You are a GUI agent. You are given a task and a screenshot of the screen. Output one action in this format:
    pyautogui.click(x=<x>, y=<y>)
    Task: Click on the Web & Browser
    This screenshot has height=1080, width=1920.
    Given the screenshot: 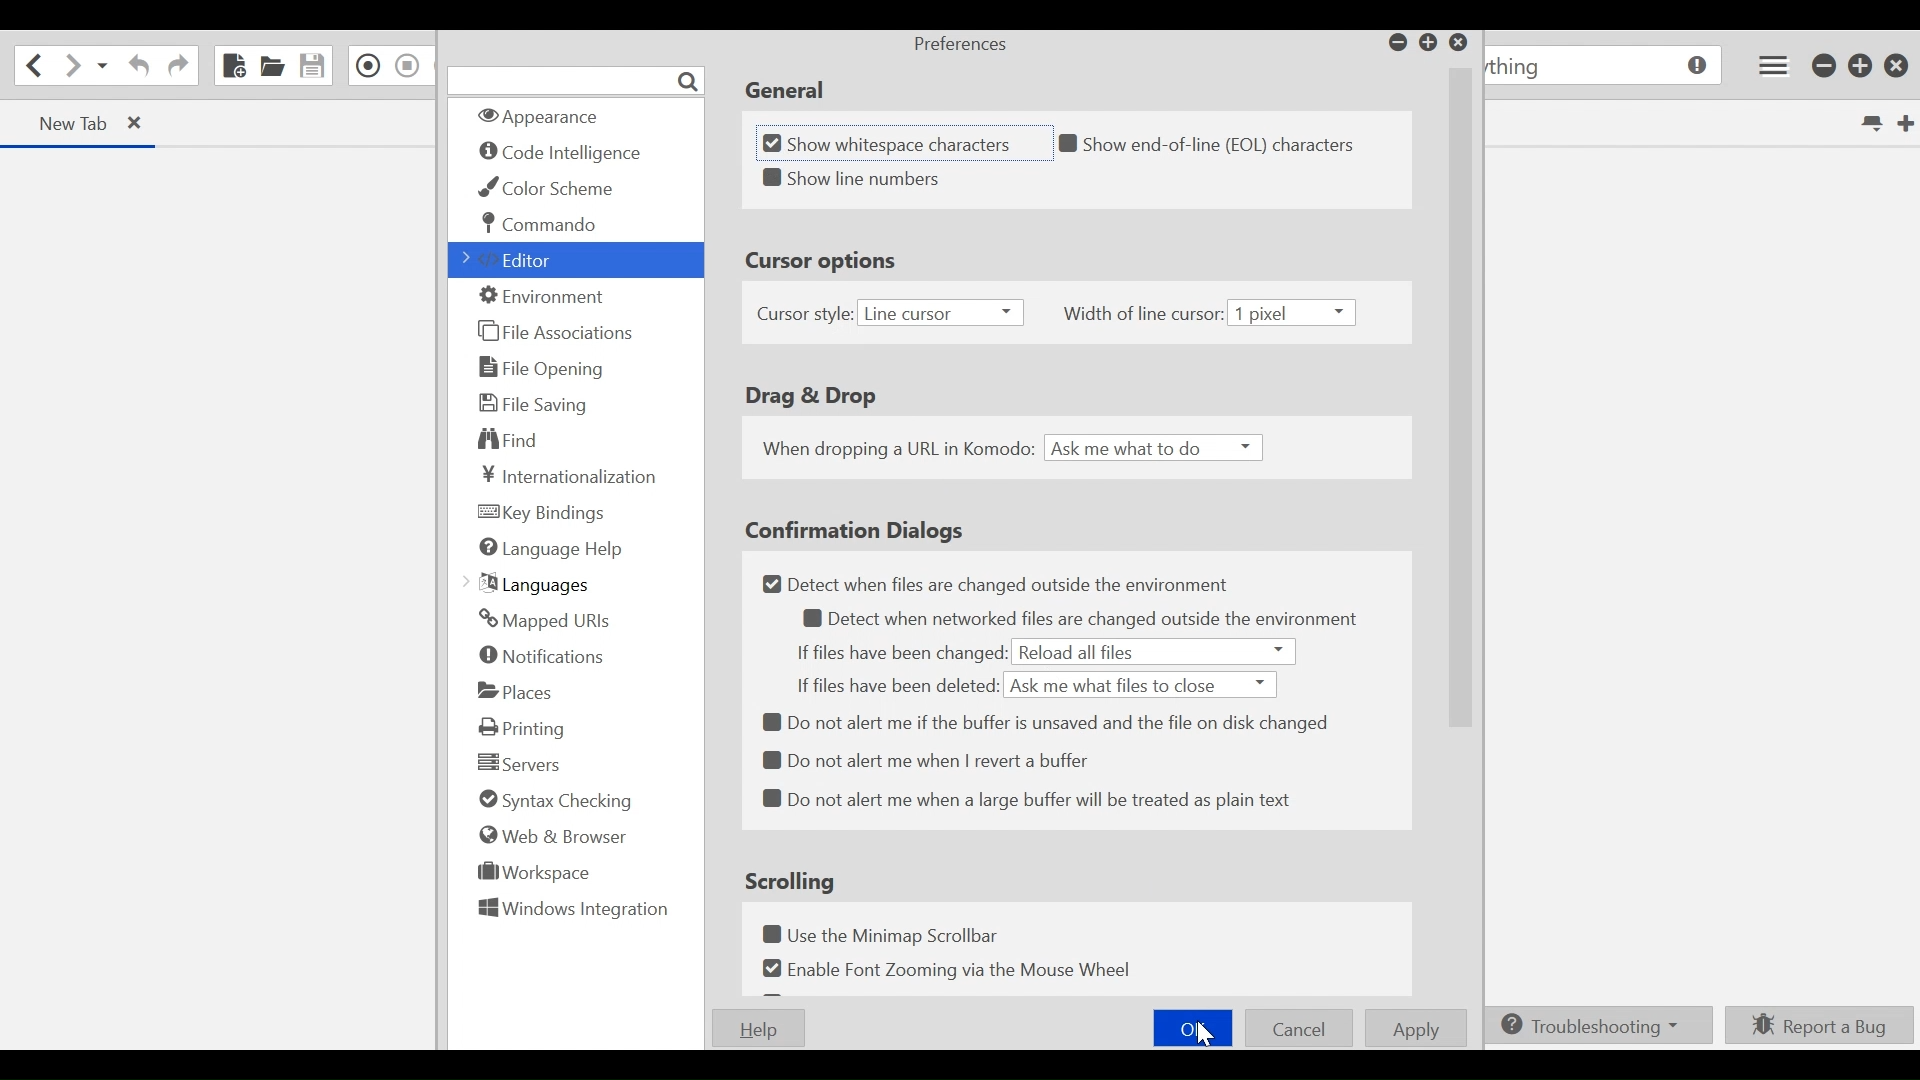 What is the action you would take?
    pyautogui.click(x=556, y=837)
    